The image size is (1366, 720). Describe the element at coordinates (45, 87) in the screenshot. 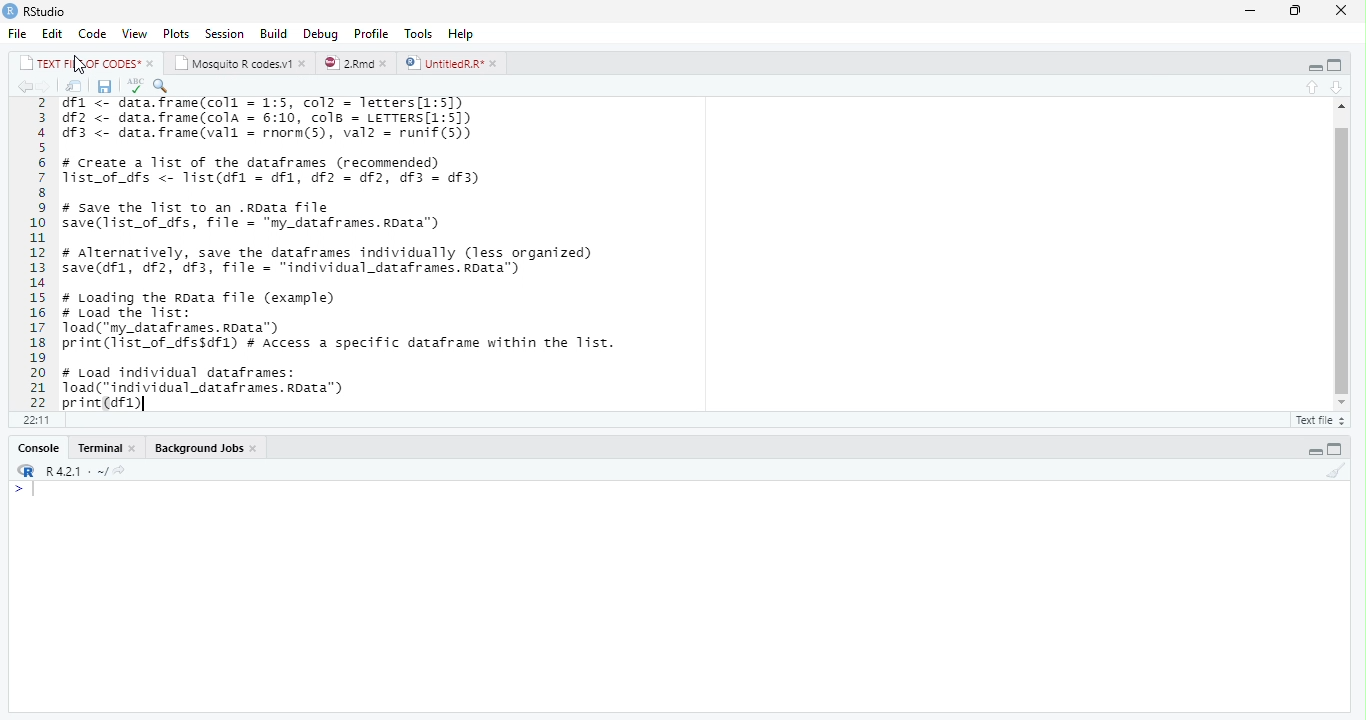

I see `Go to next location` at that location.